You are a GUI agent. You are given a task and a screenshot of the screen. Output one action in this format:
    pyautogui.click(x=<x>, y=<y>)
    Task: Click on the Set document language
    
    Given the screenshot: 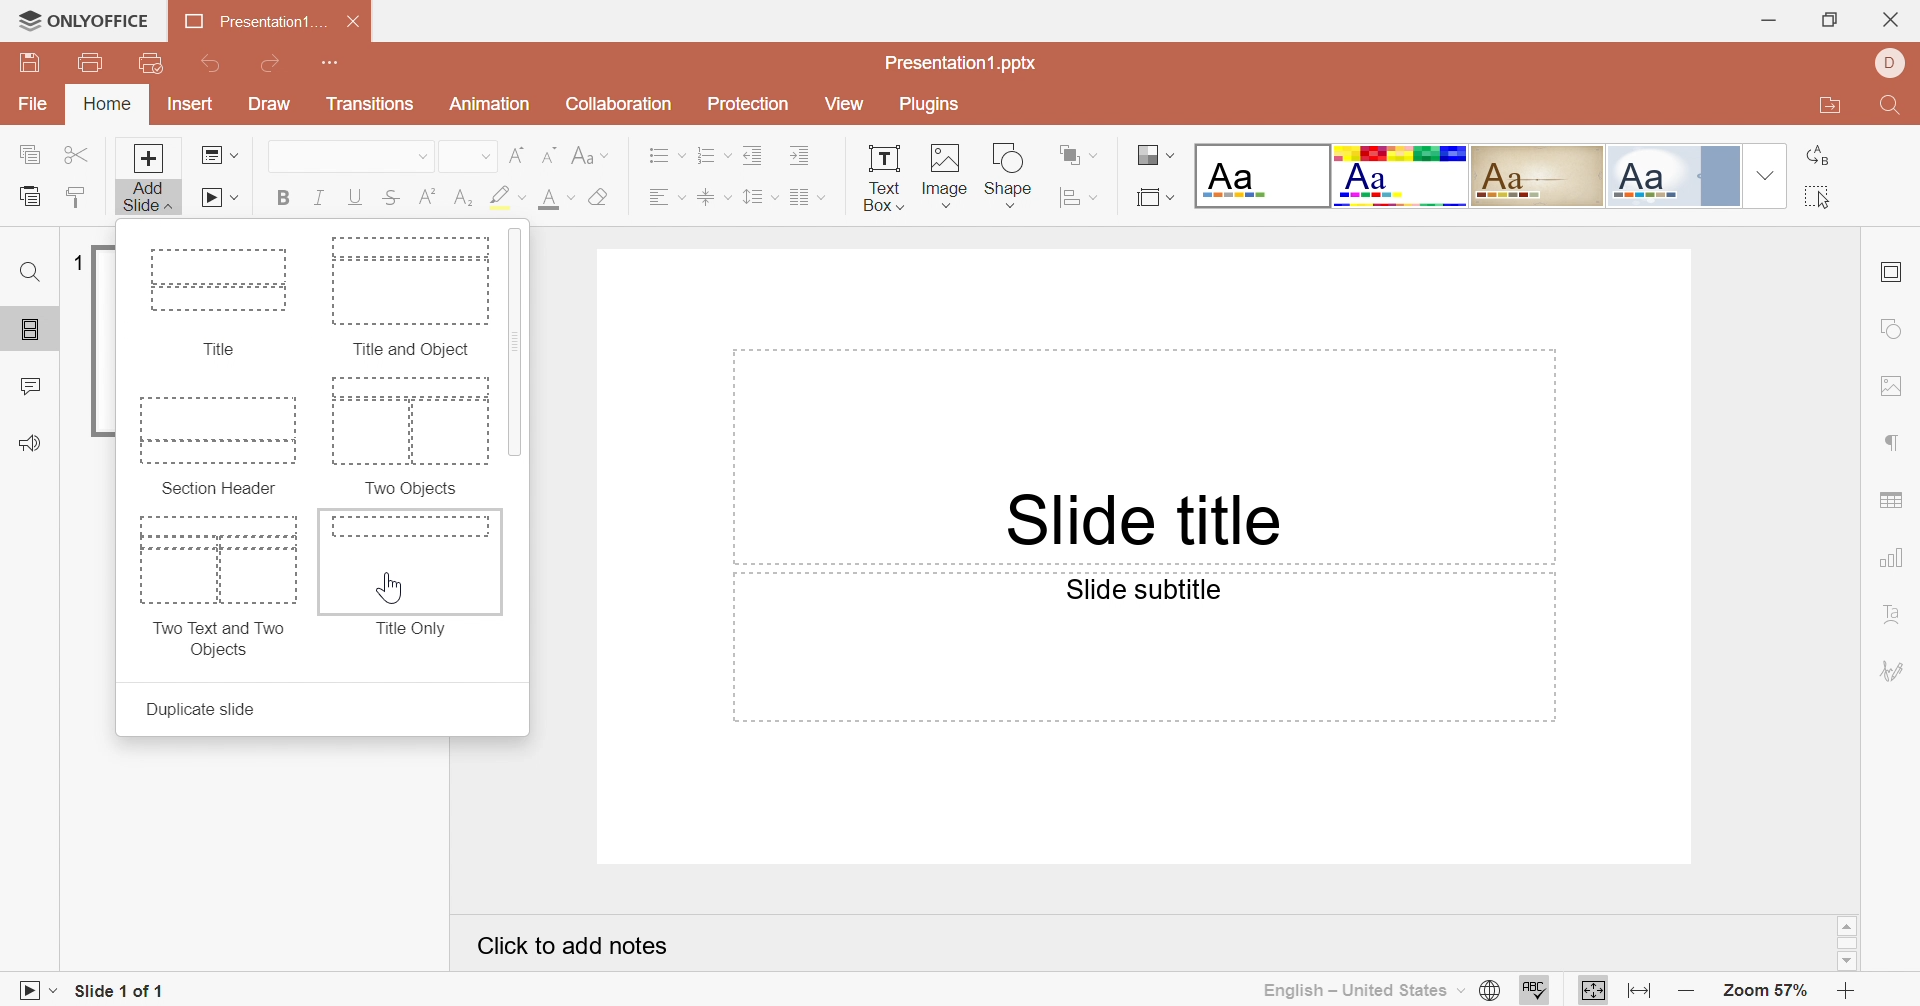 What is the action you would take?
    pyautogui.click(x=1489, y=988)
    